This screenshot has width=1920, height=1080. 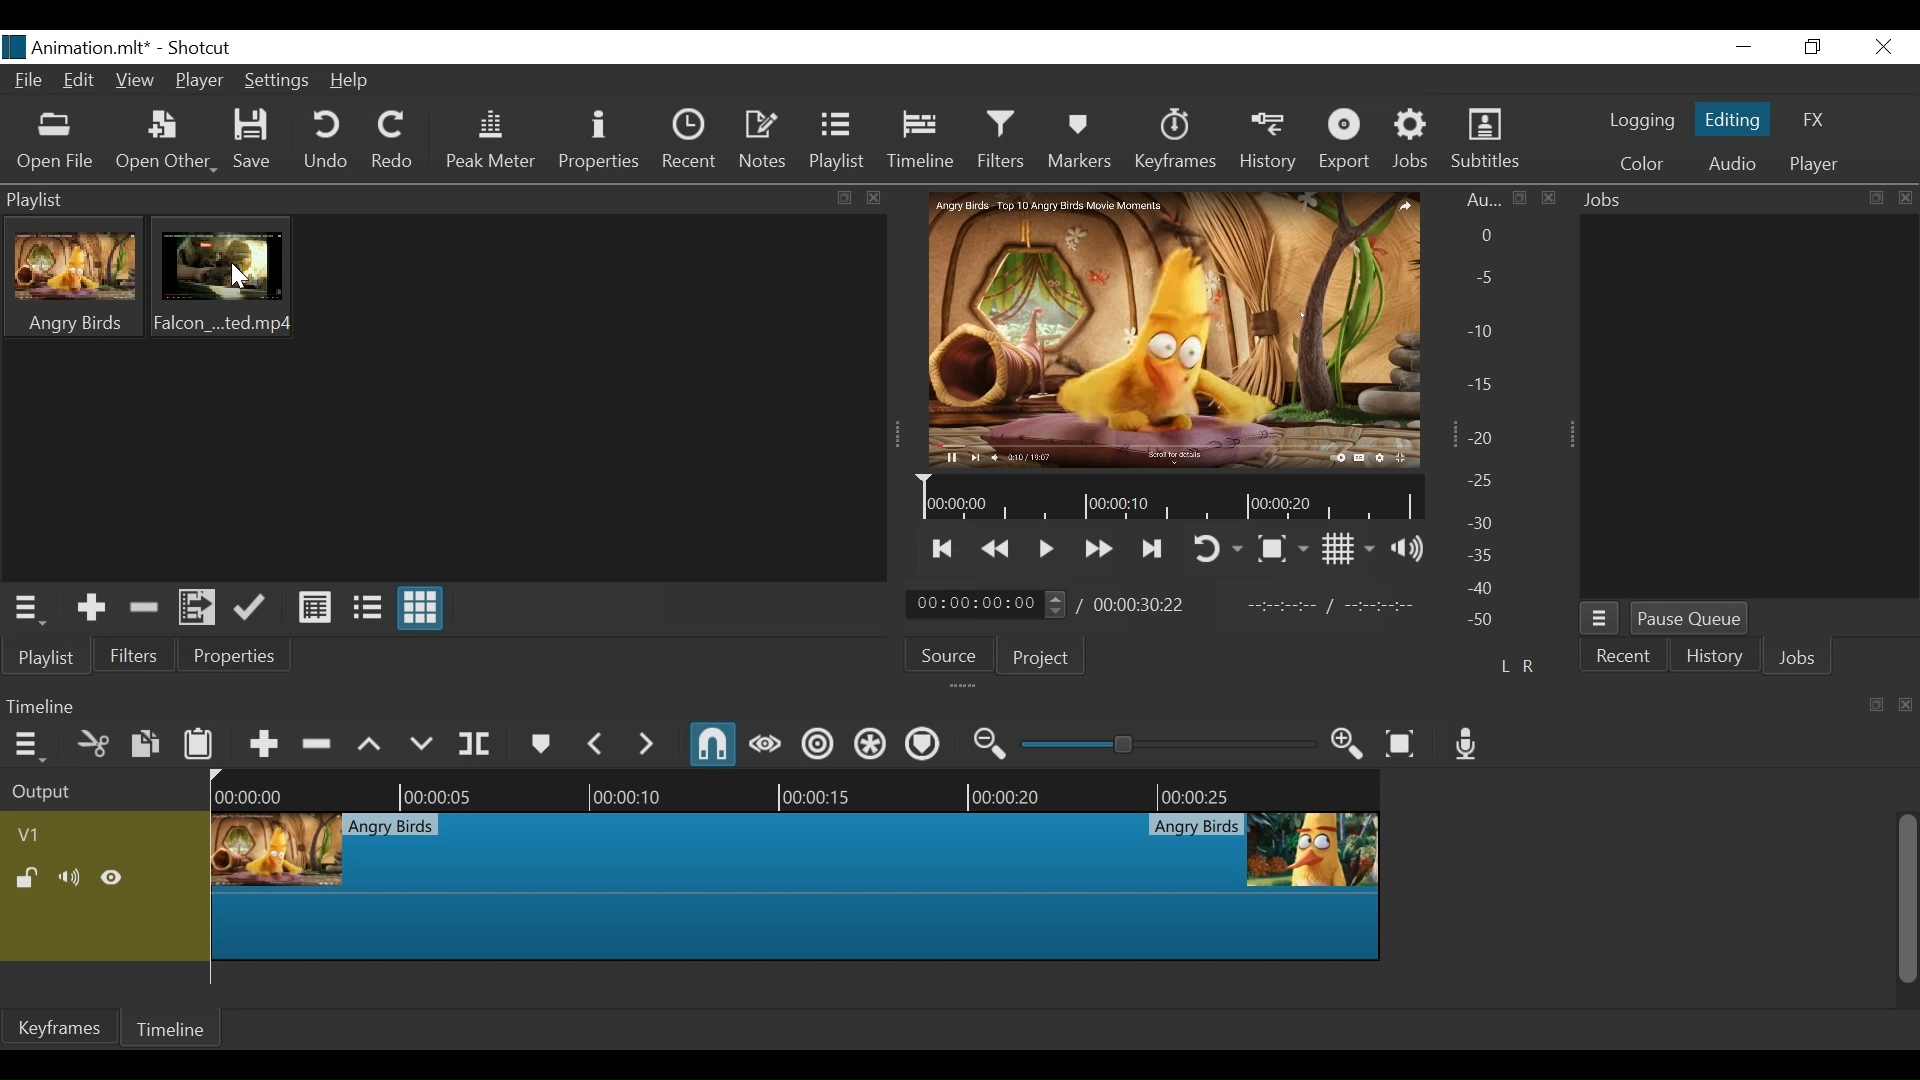 What do you see at coordinates (136, 81) in the screenshot?
I see `View` at bounding box center [136, 81].